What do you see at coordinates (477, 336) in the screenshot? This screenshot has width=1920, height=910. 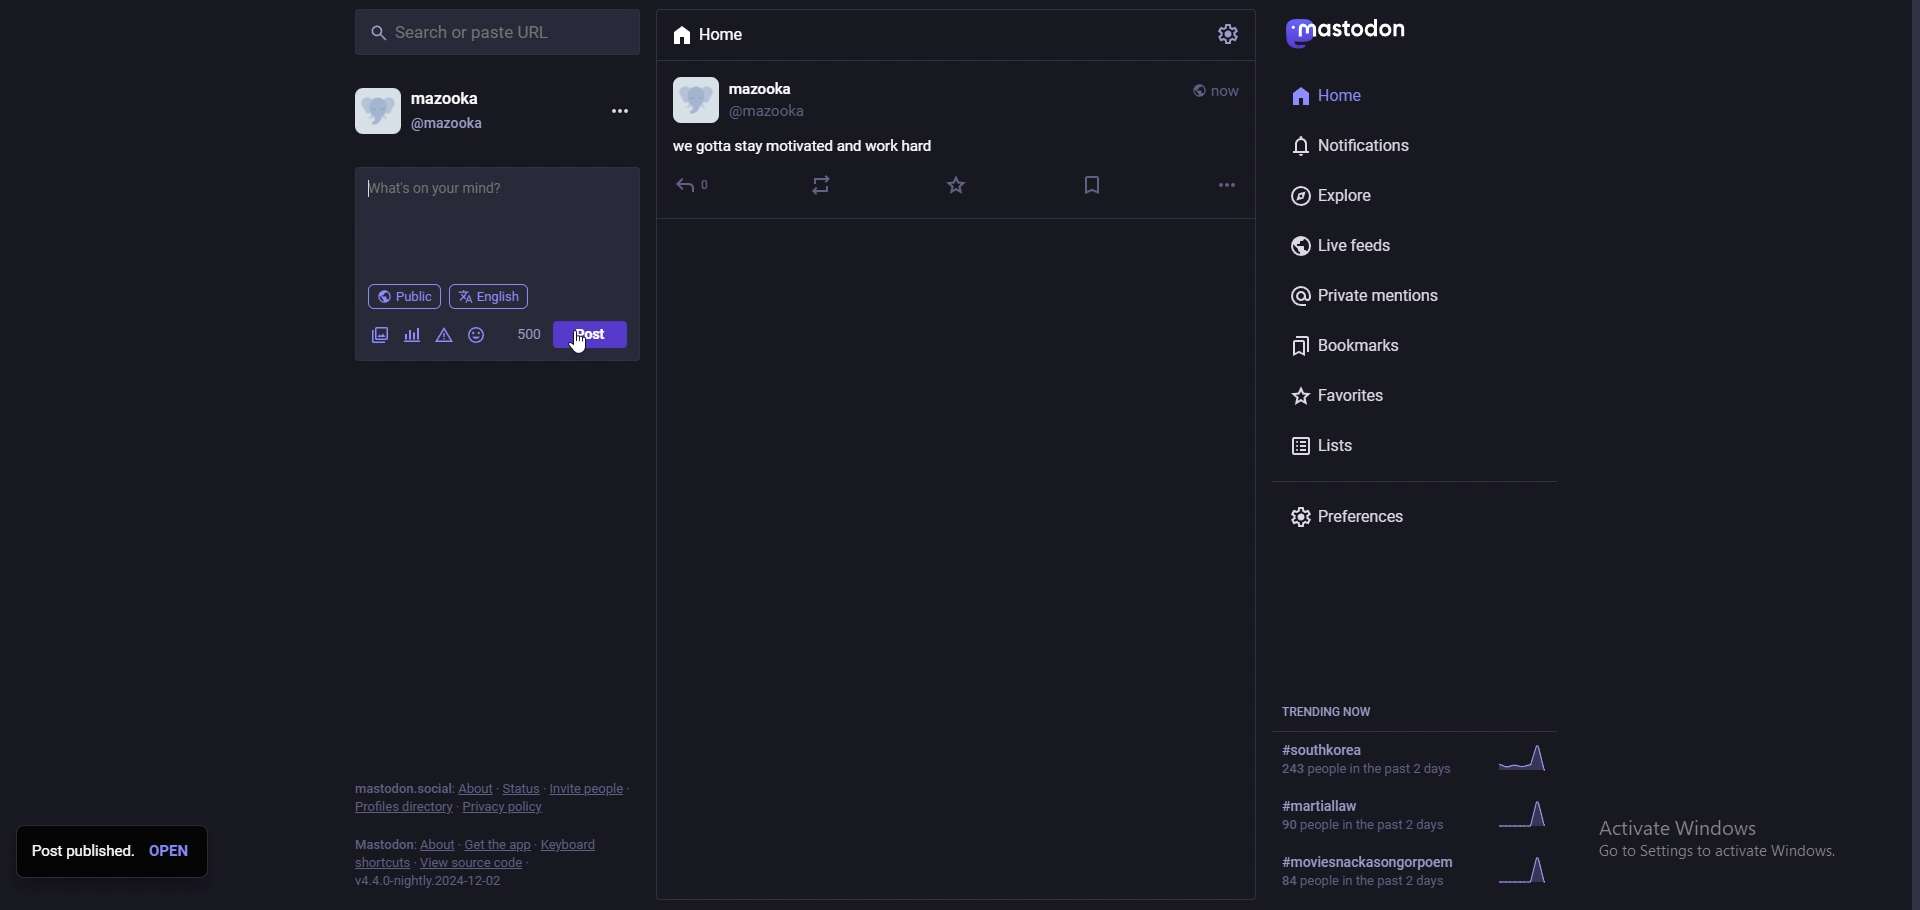 I see `emoji` at bounding box center [477, 336].